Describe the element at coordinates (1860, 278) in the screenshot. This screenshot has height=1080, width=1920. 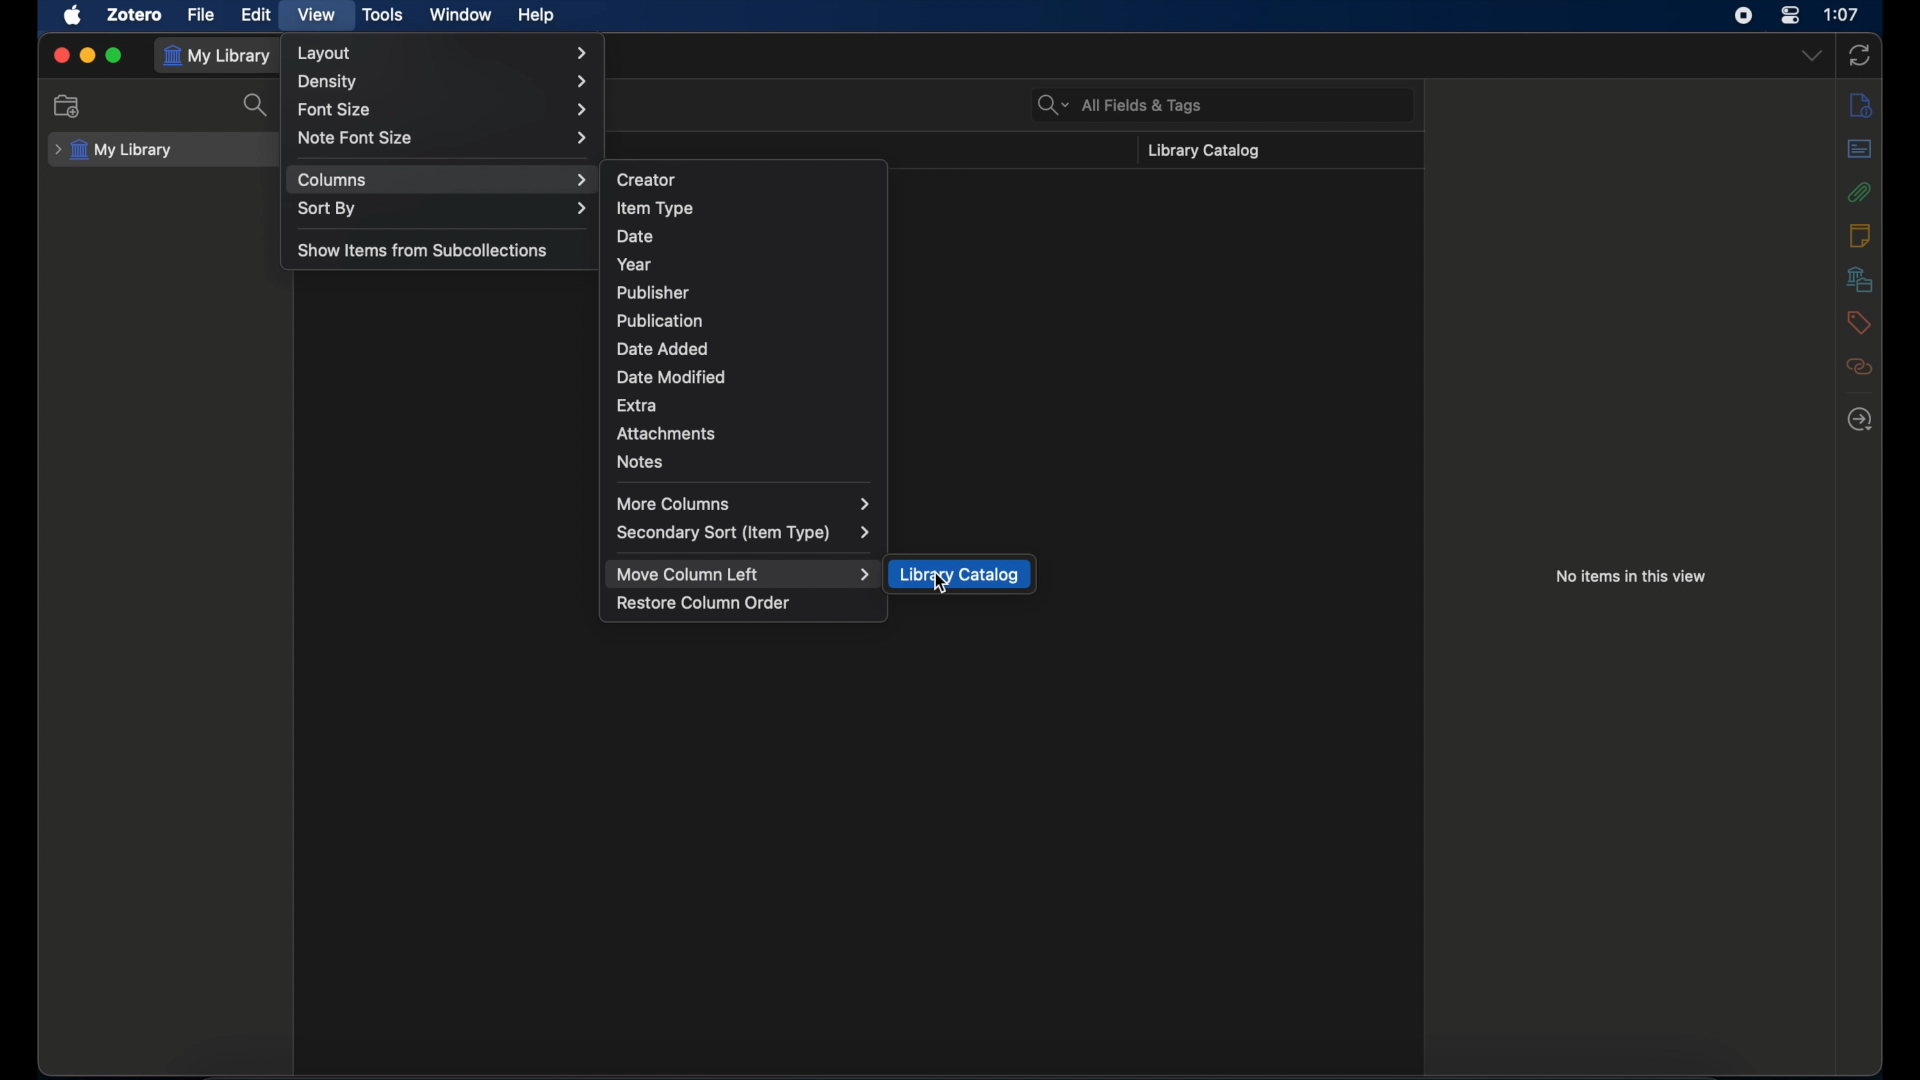
I see `libraries` at that location.